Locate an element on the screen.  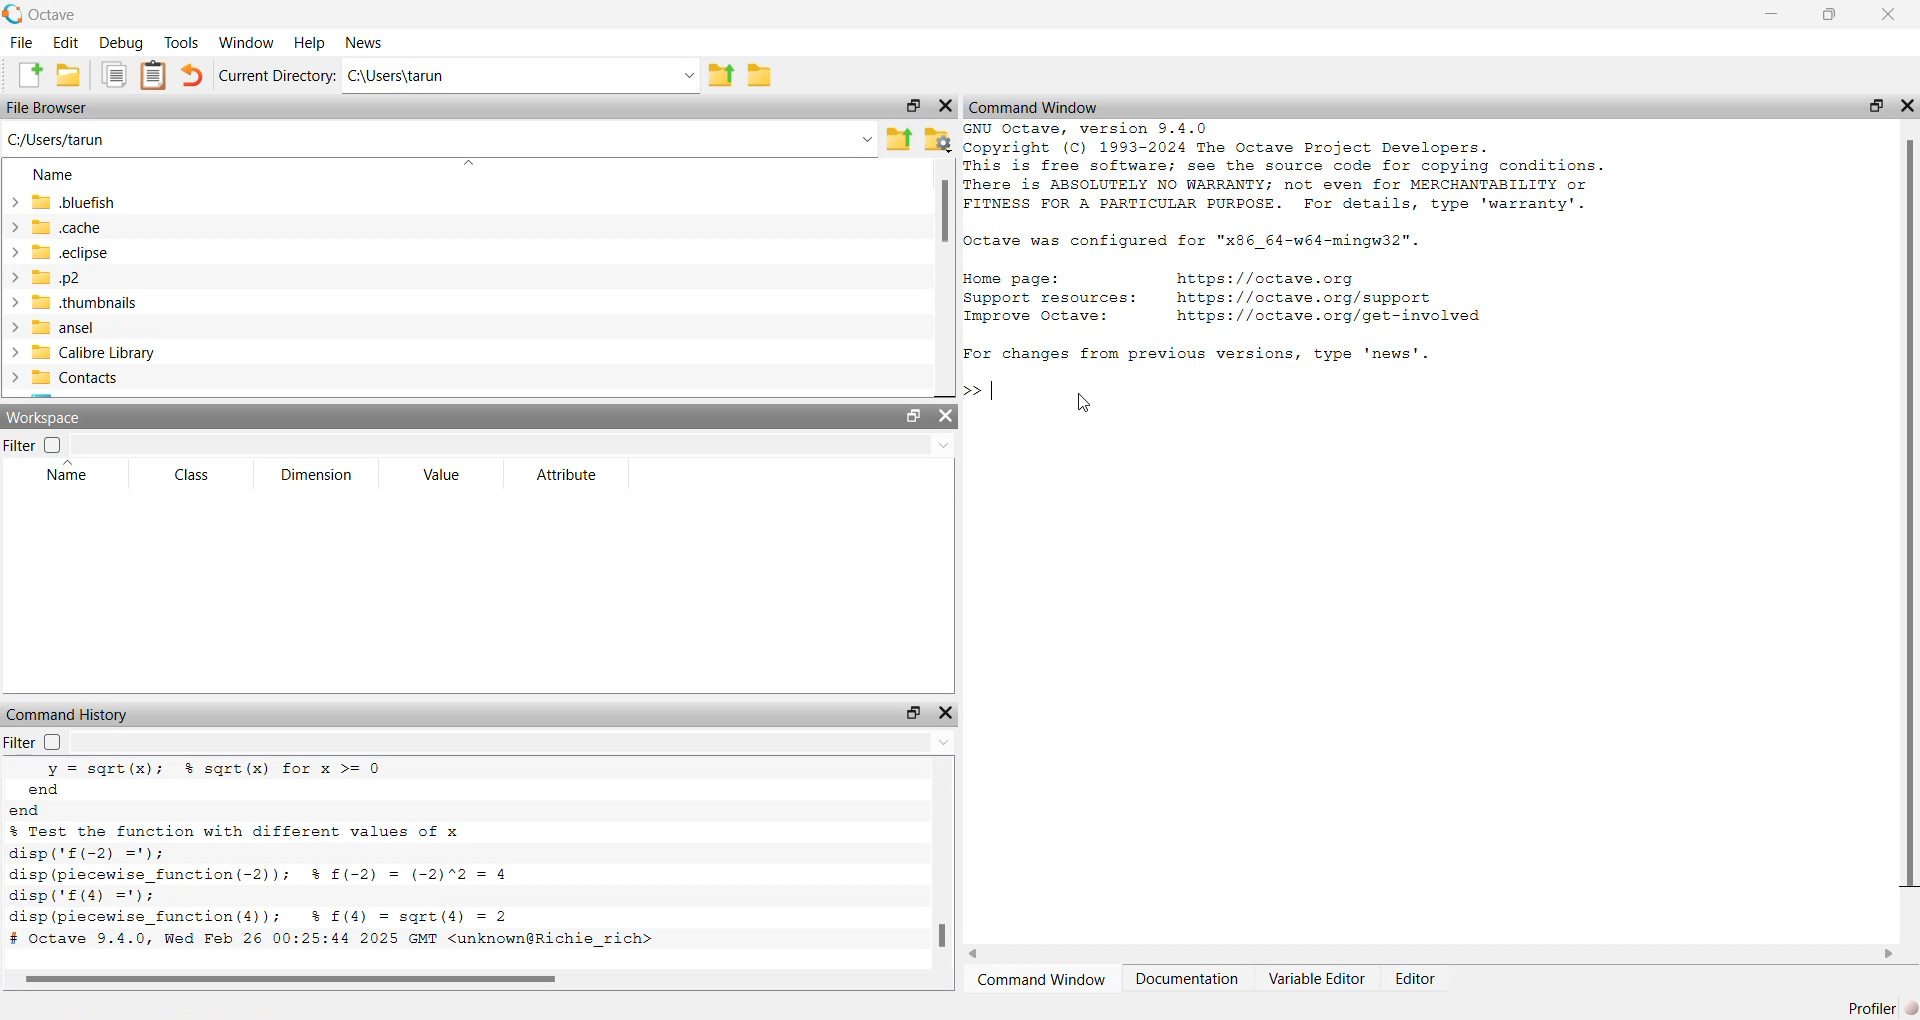
Help is located at coordinates (307, 42).